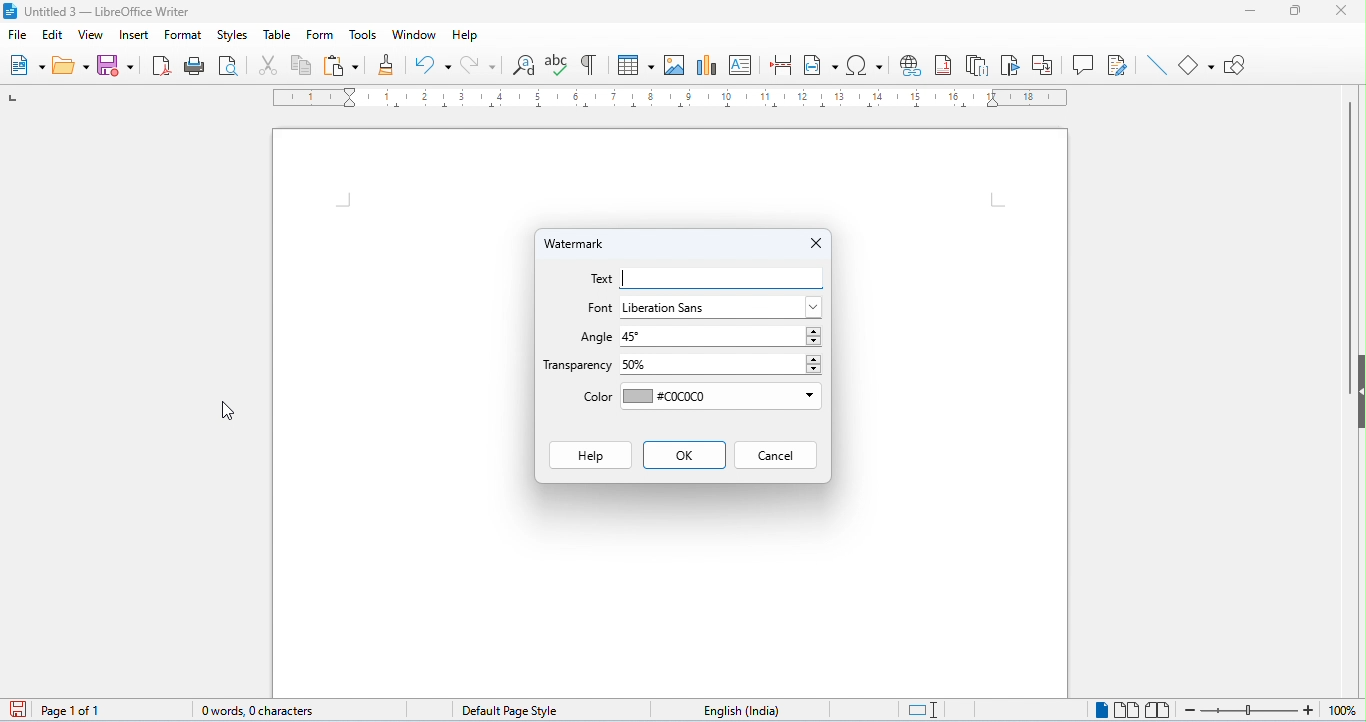 The image size is (1366, 722). Describe the element at coordinates (365, 36) in the screenshot. I see `tools` at that location.